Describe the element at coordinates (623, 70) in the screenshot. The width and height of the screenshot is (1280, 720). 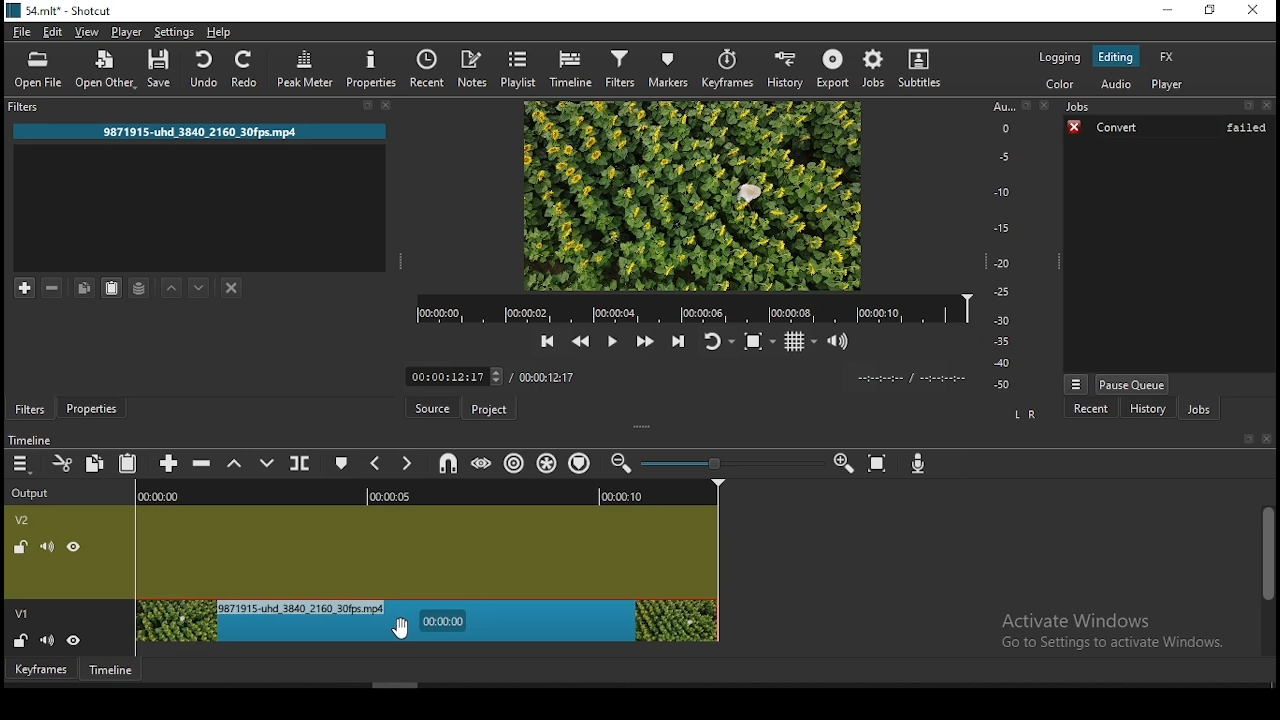
I see `filters` at that location.